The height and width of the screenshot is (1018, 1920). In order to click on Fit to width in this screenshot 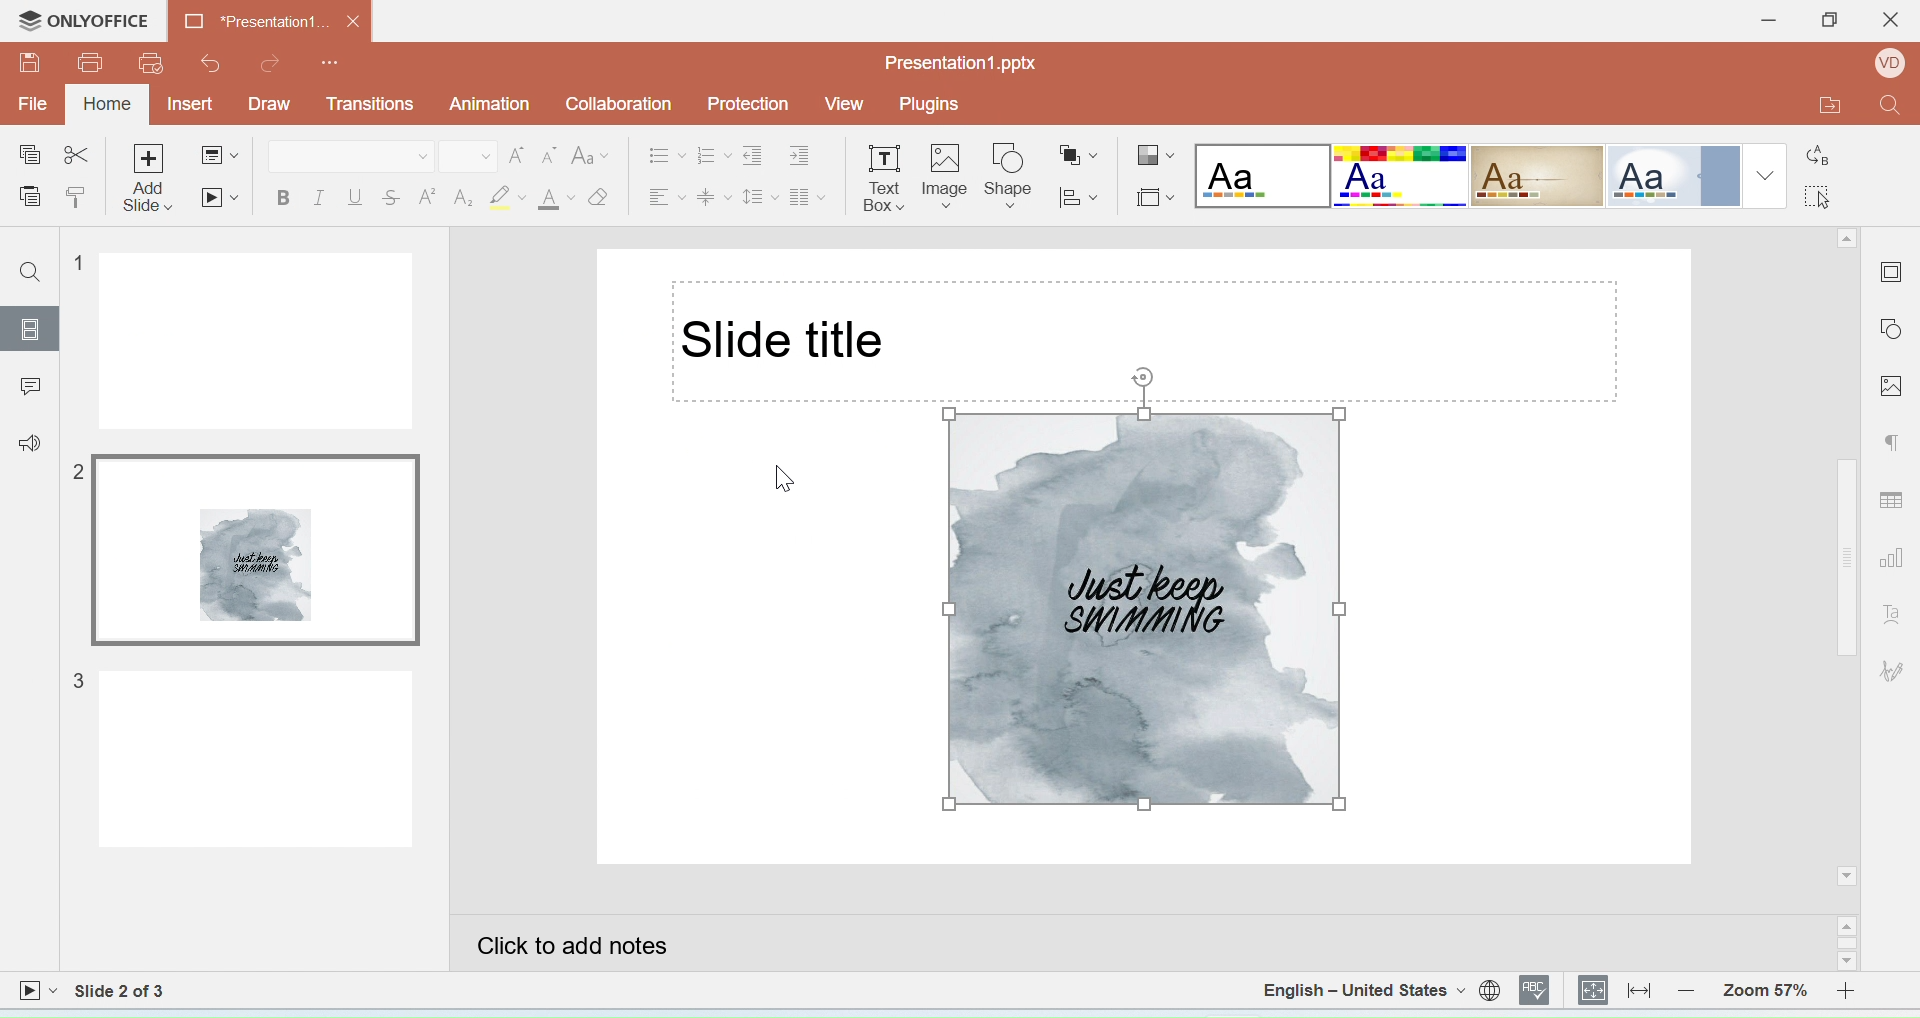, I will do `click(1640, 990)`.